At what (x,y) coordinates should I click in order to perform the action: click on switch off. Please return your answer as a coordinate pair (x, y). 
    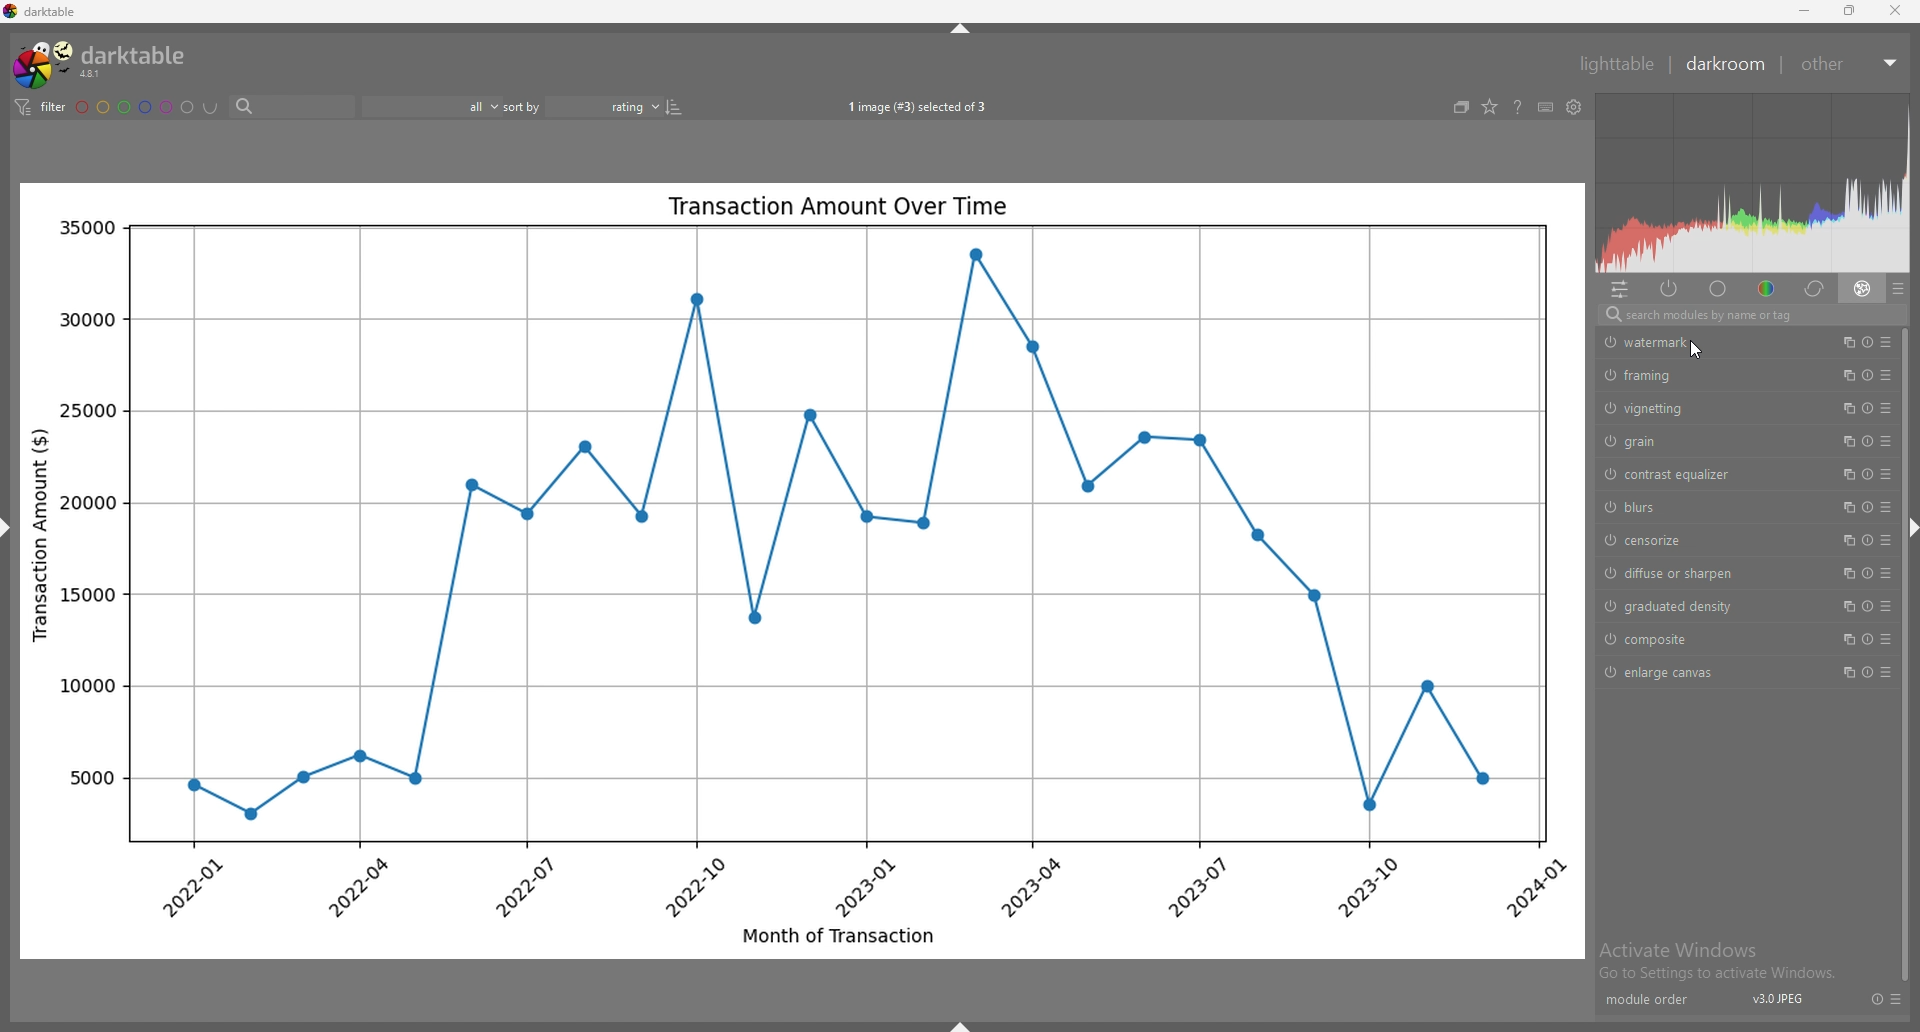
    Looking at the image, I should click on (1610, 506).